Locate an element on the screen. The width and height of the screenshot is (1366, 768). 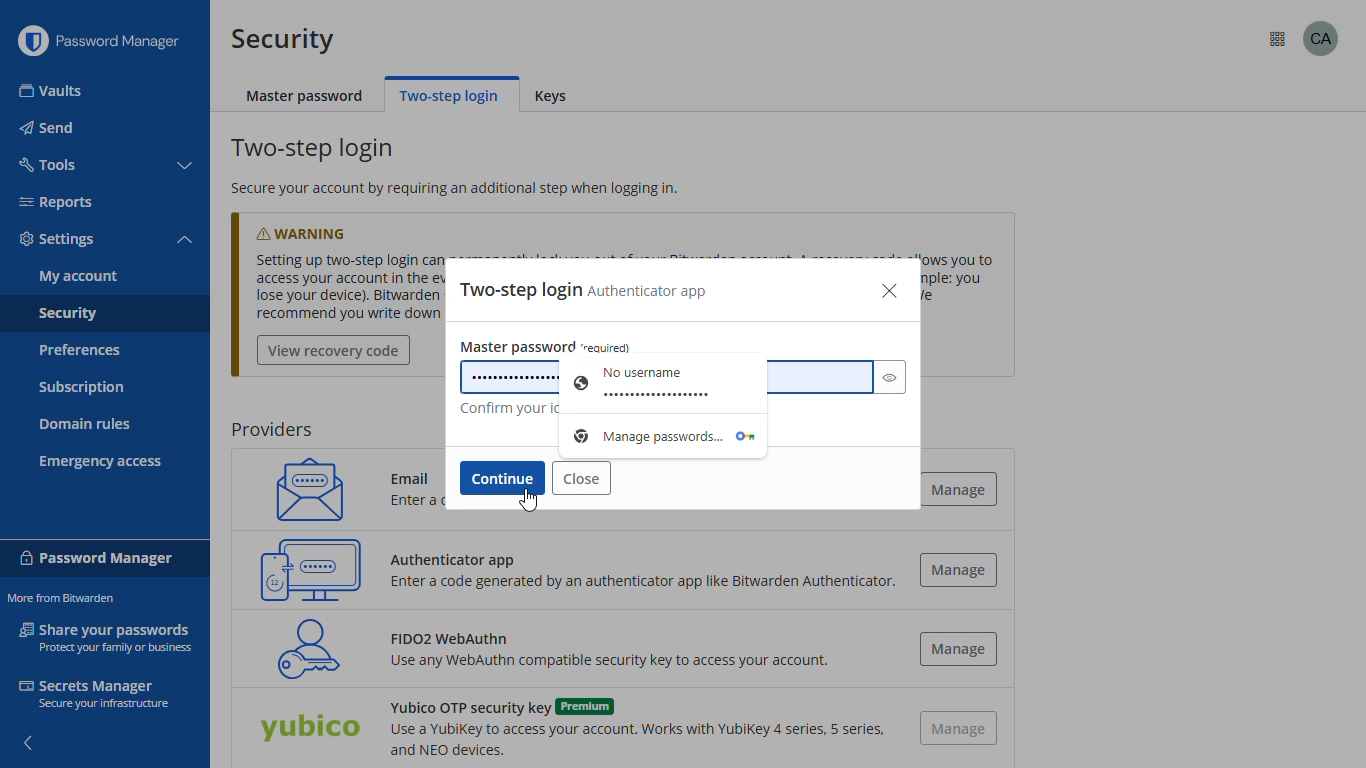
close is located at coordinates (583, 479).